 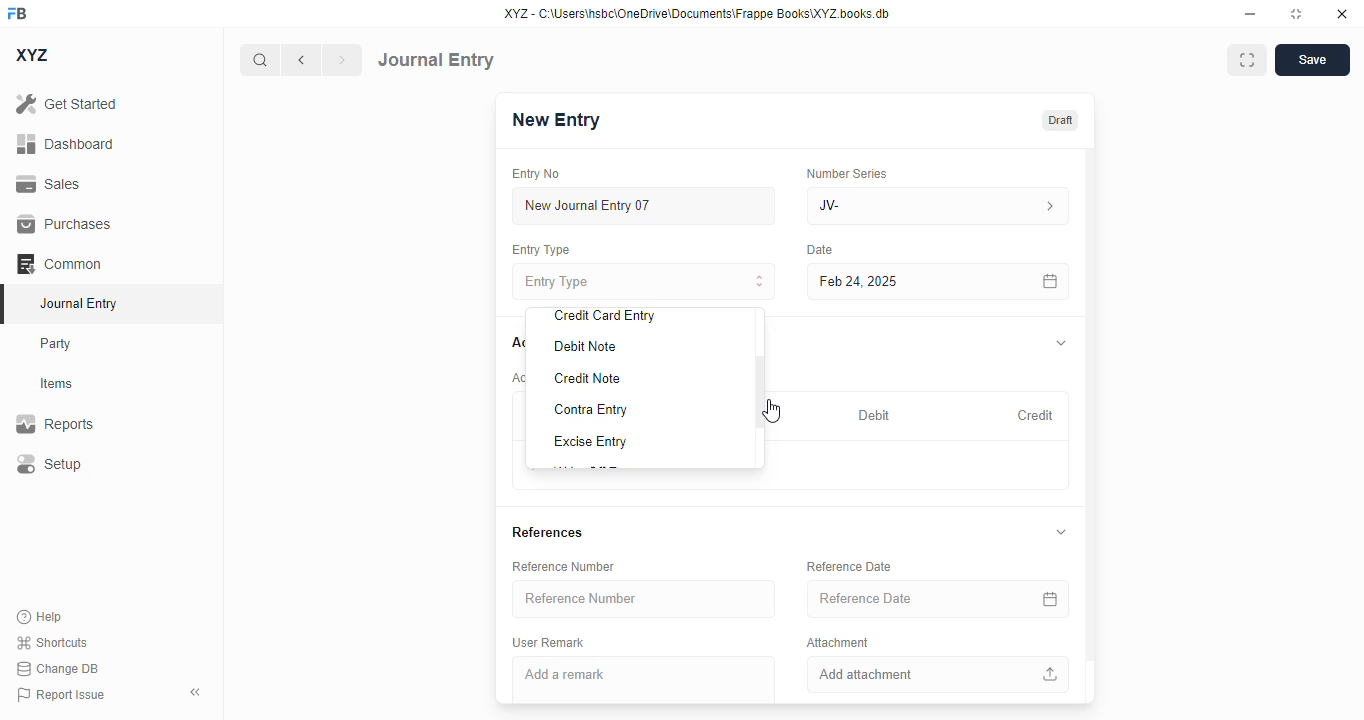 What do you see at coordinates (1296, 14) in the screenshot?
I see `toggle maximize` at bounding box center [1296, 14].